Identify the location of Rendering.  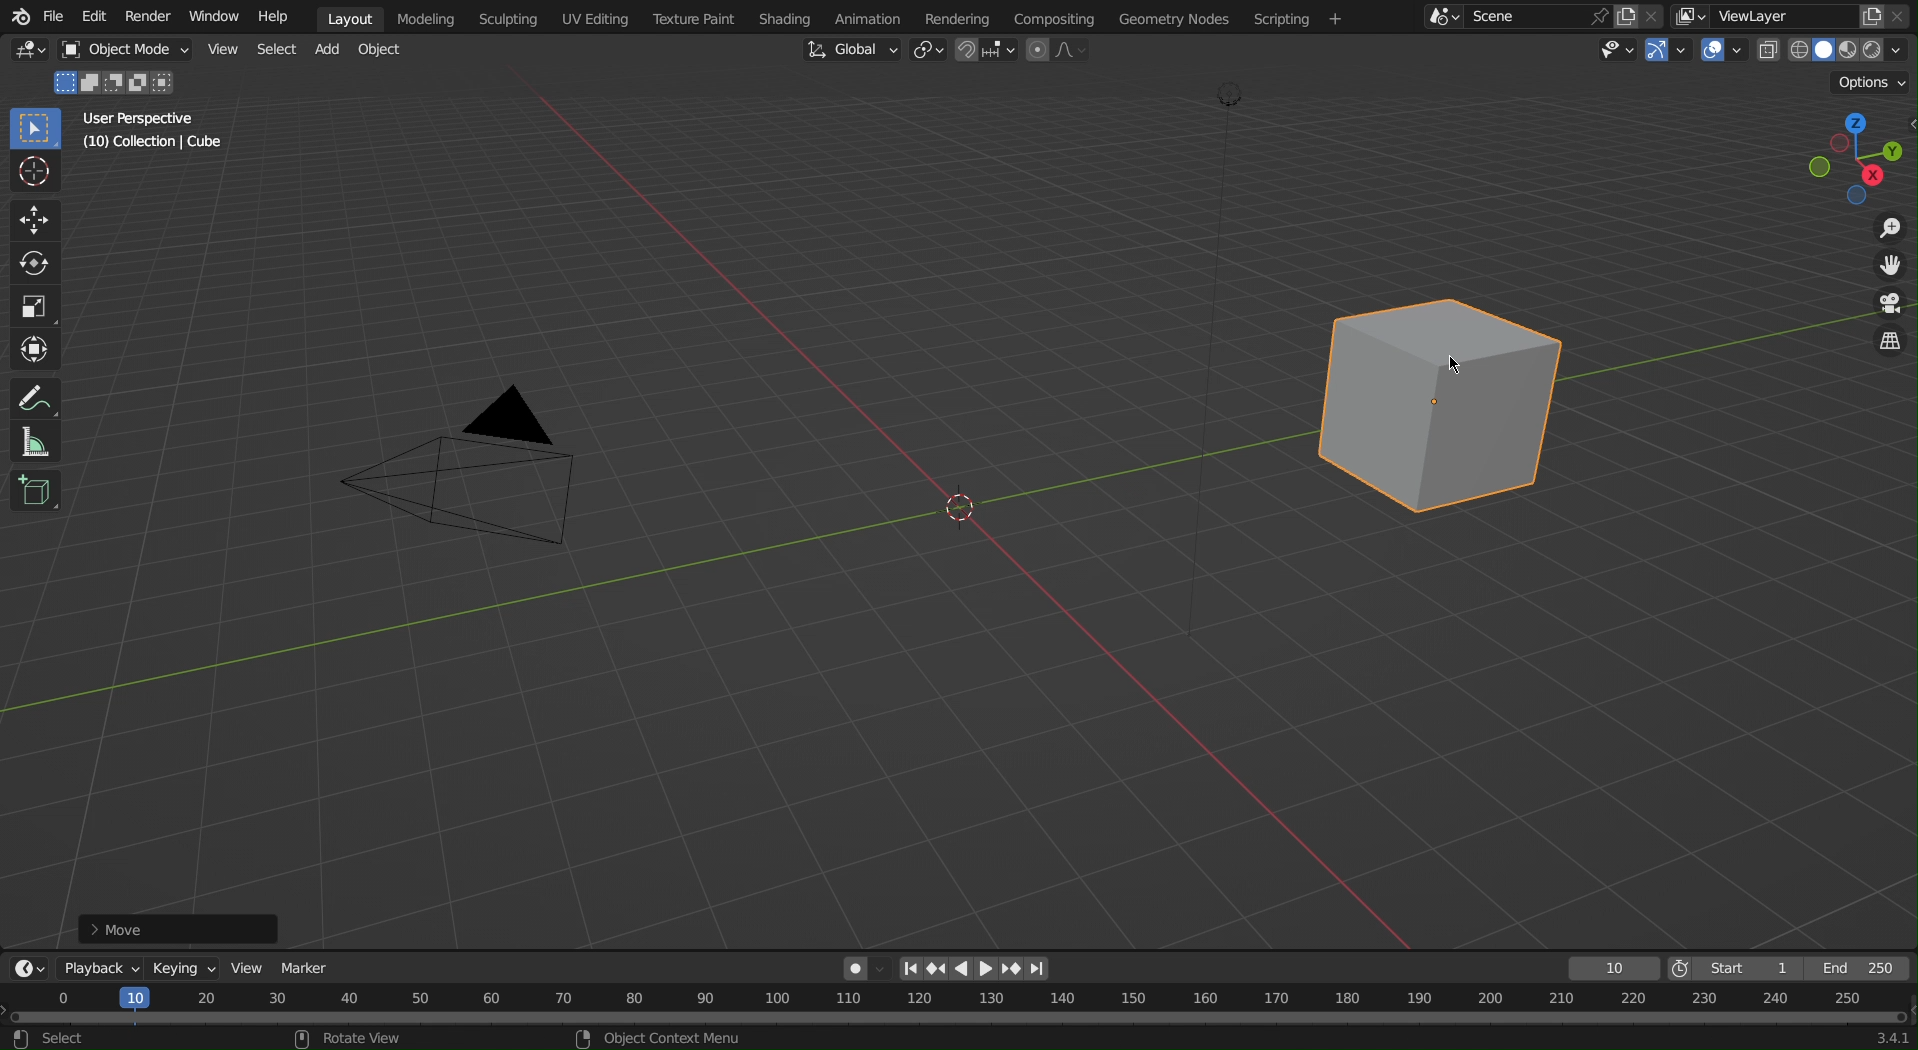
(964, 18).